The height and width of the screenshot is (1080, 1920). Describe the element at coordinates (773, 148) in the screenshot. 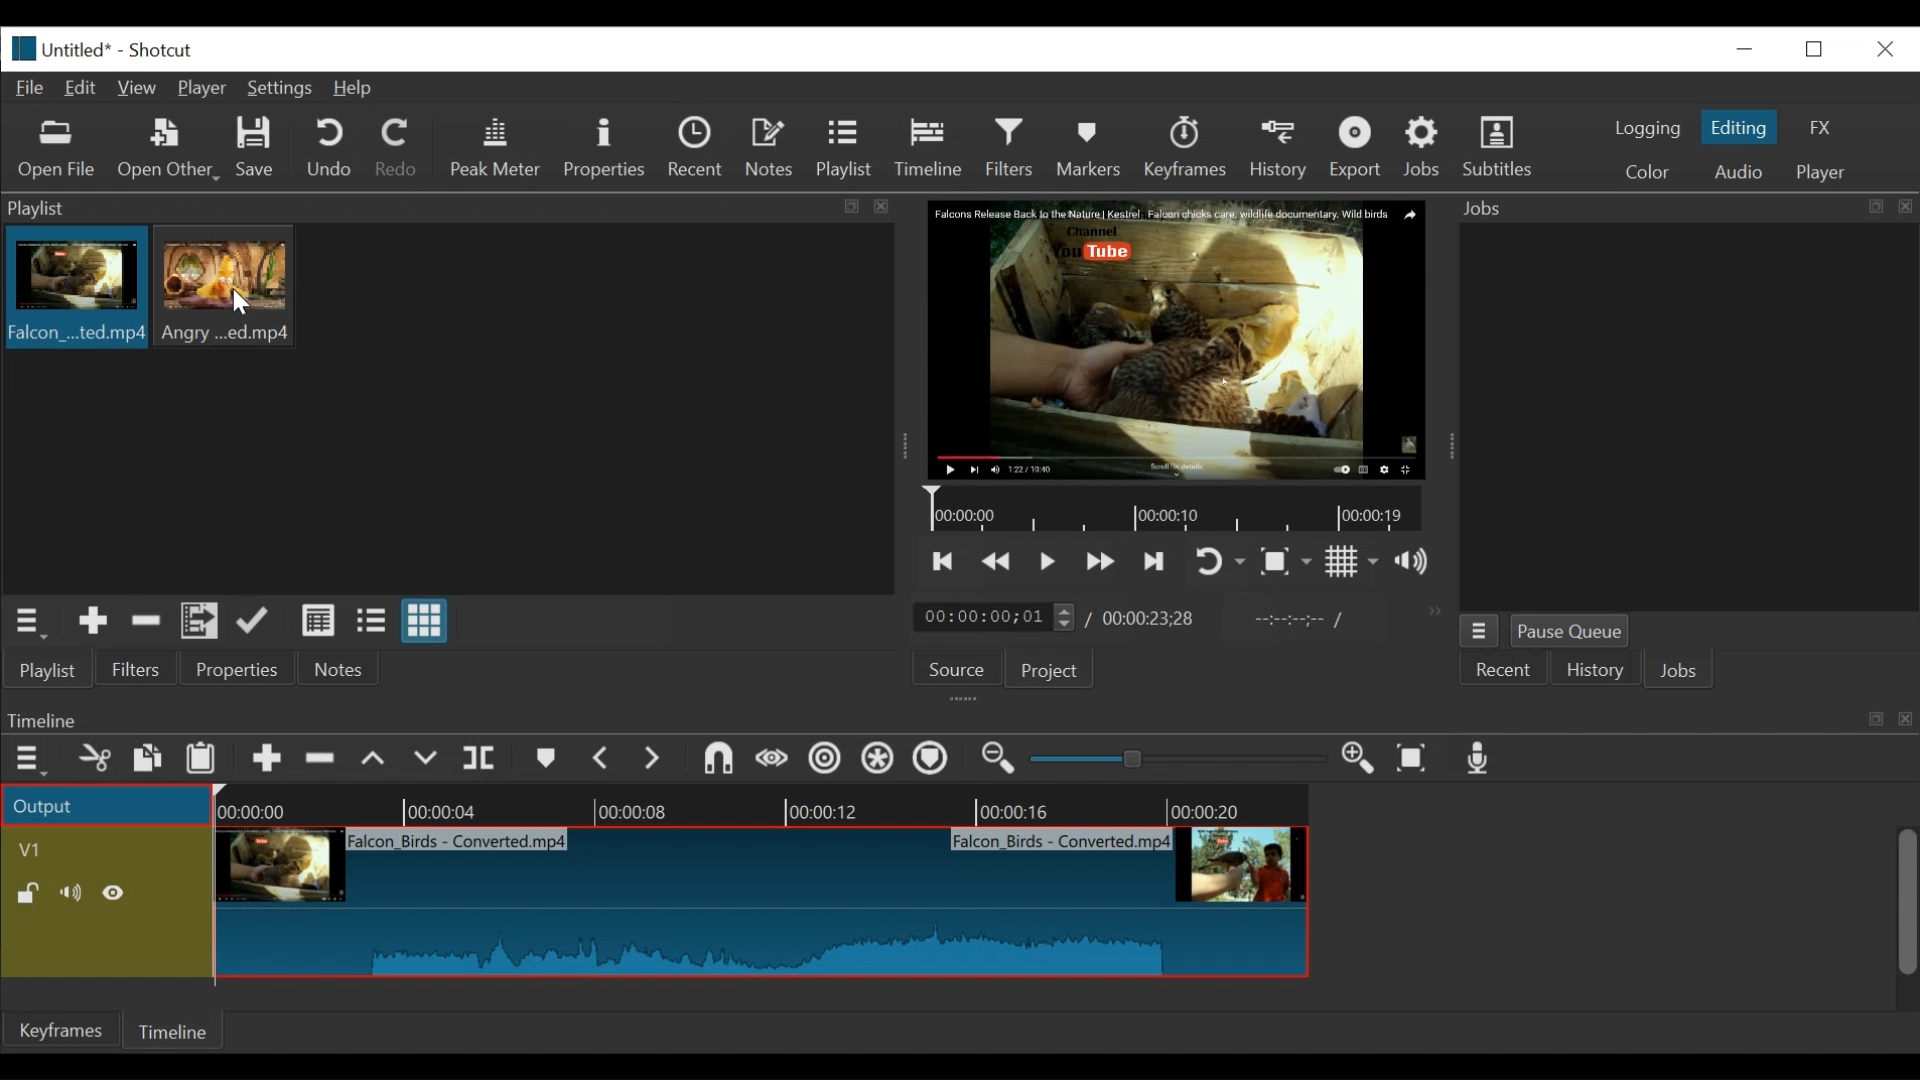

I see `Notes` at that location.